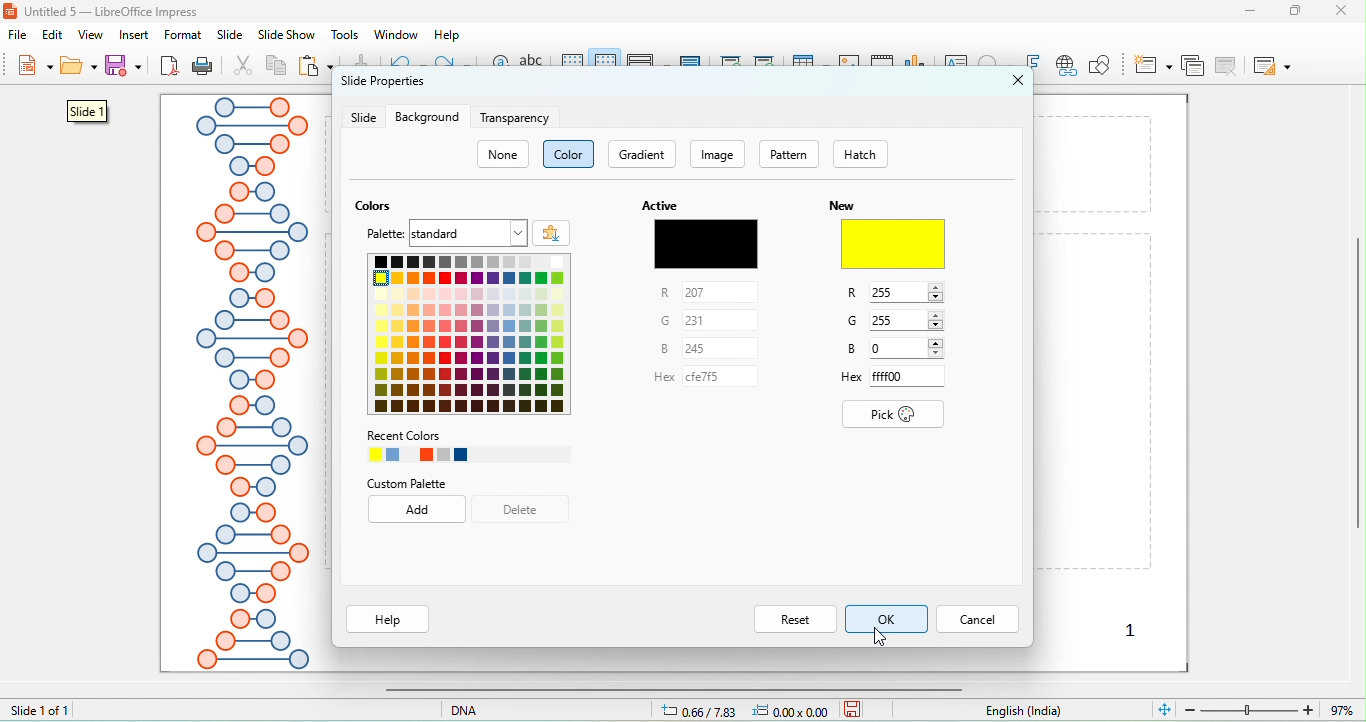 This screenshot has width=1366, height=722. I want to click on R, so click(895, 294).